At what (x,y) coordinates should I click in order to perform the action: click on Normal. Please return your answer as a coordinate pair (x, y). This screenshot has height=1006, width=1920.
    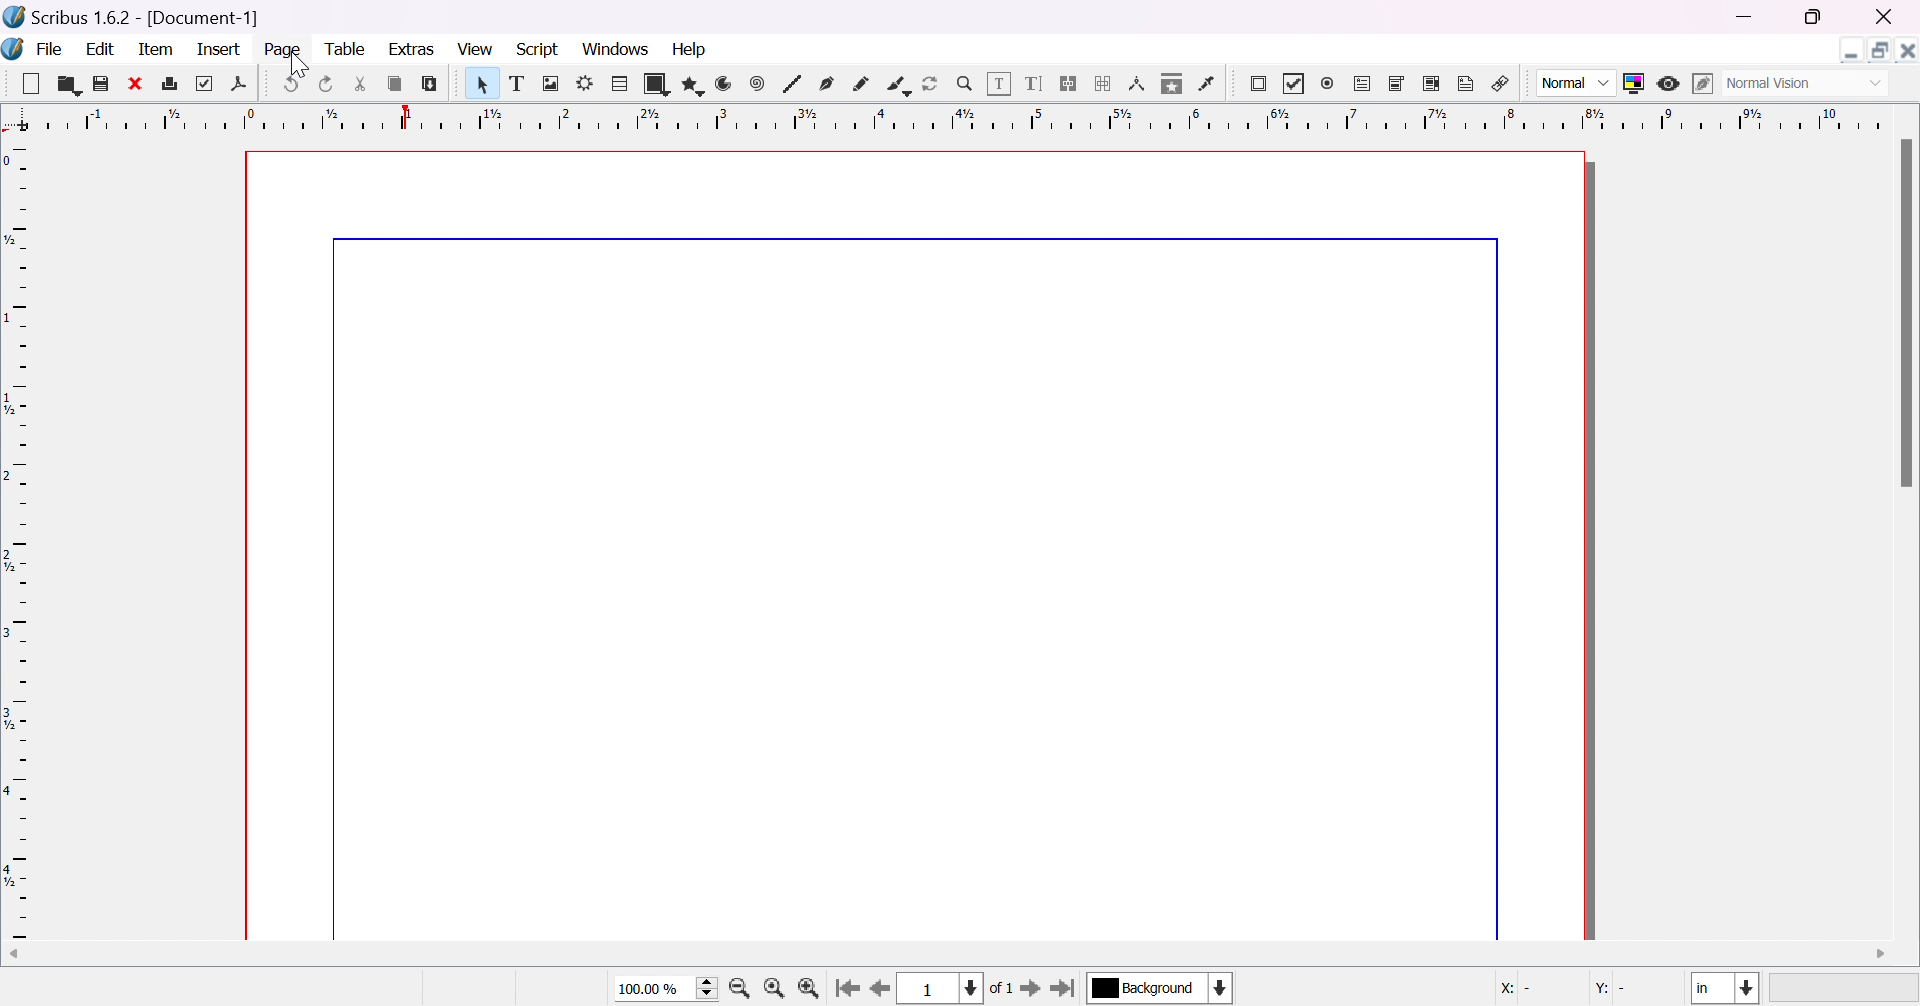
    Looking at the image, I should click on (1575, 83).